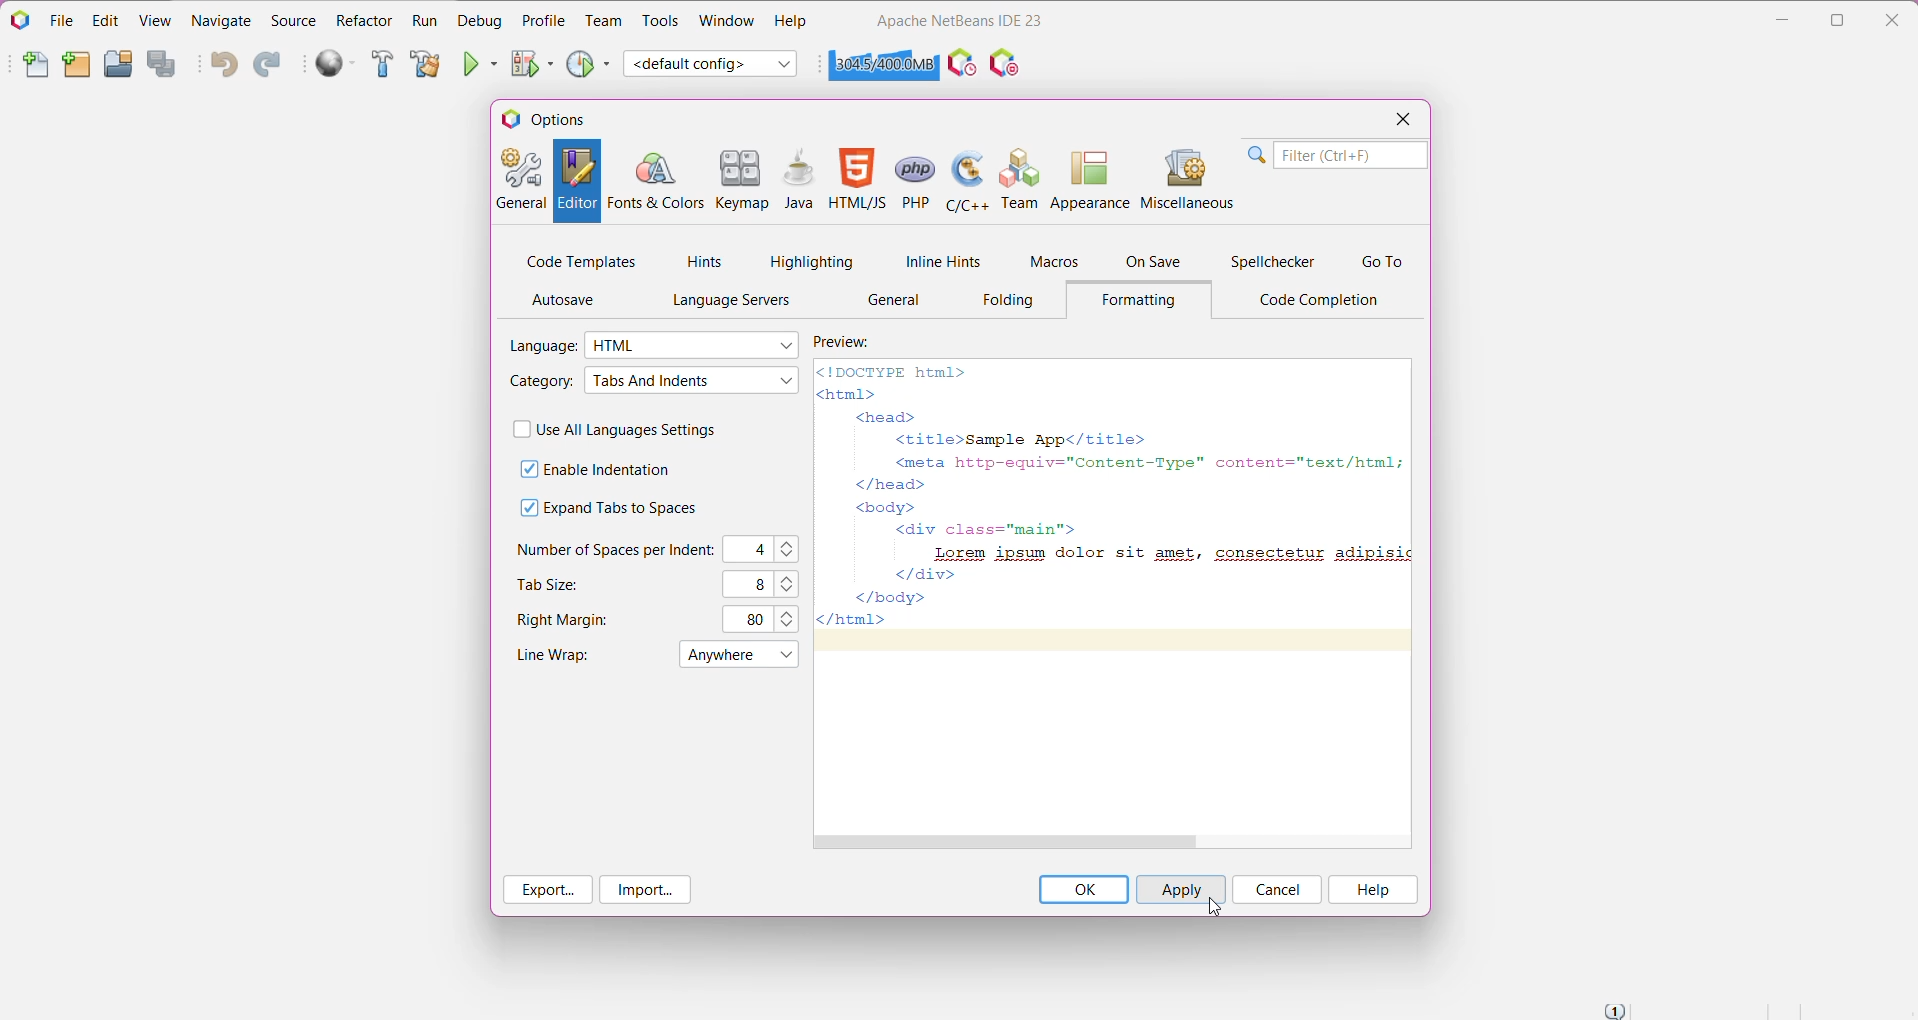 The image size is (1918, 1020). What do you see at coordinates (883, 64) in the screenshot?
I see `Click to force garbage collection` at bounding box center [883, 64].